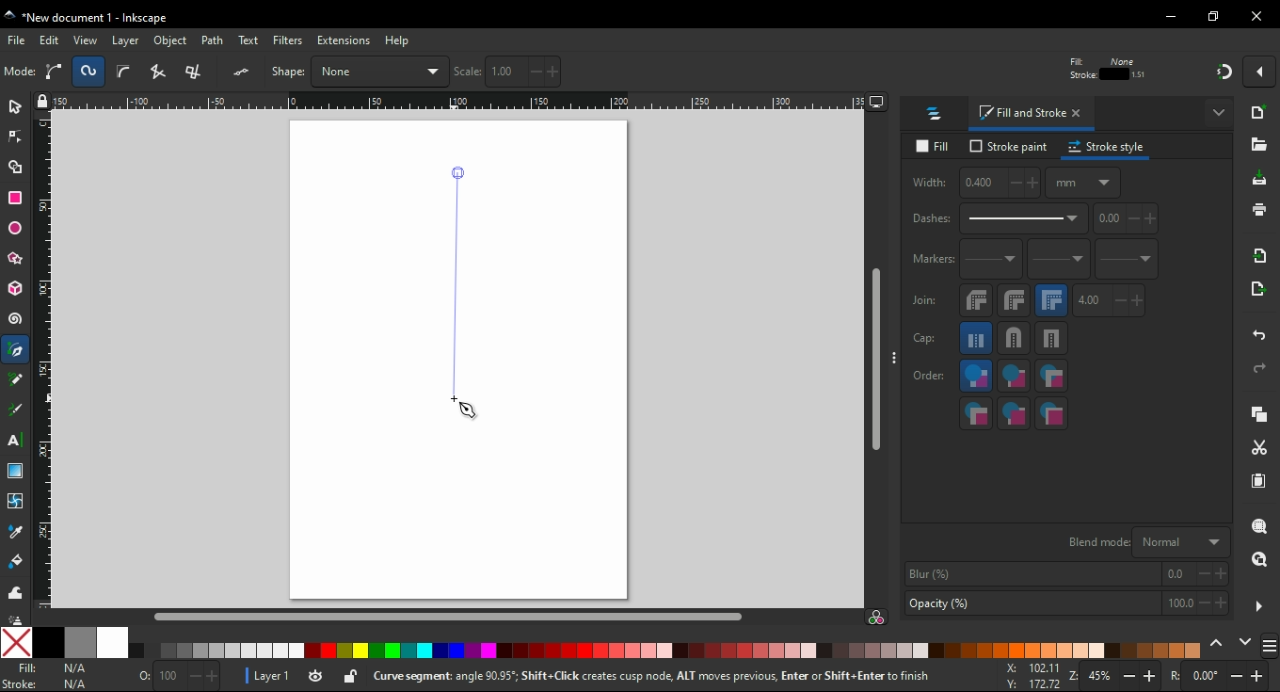  Describe the element at coordinates (1224, 70) in the screenshot. I see `snap on/off` at that location.